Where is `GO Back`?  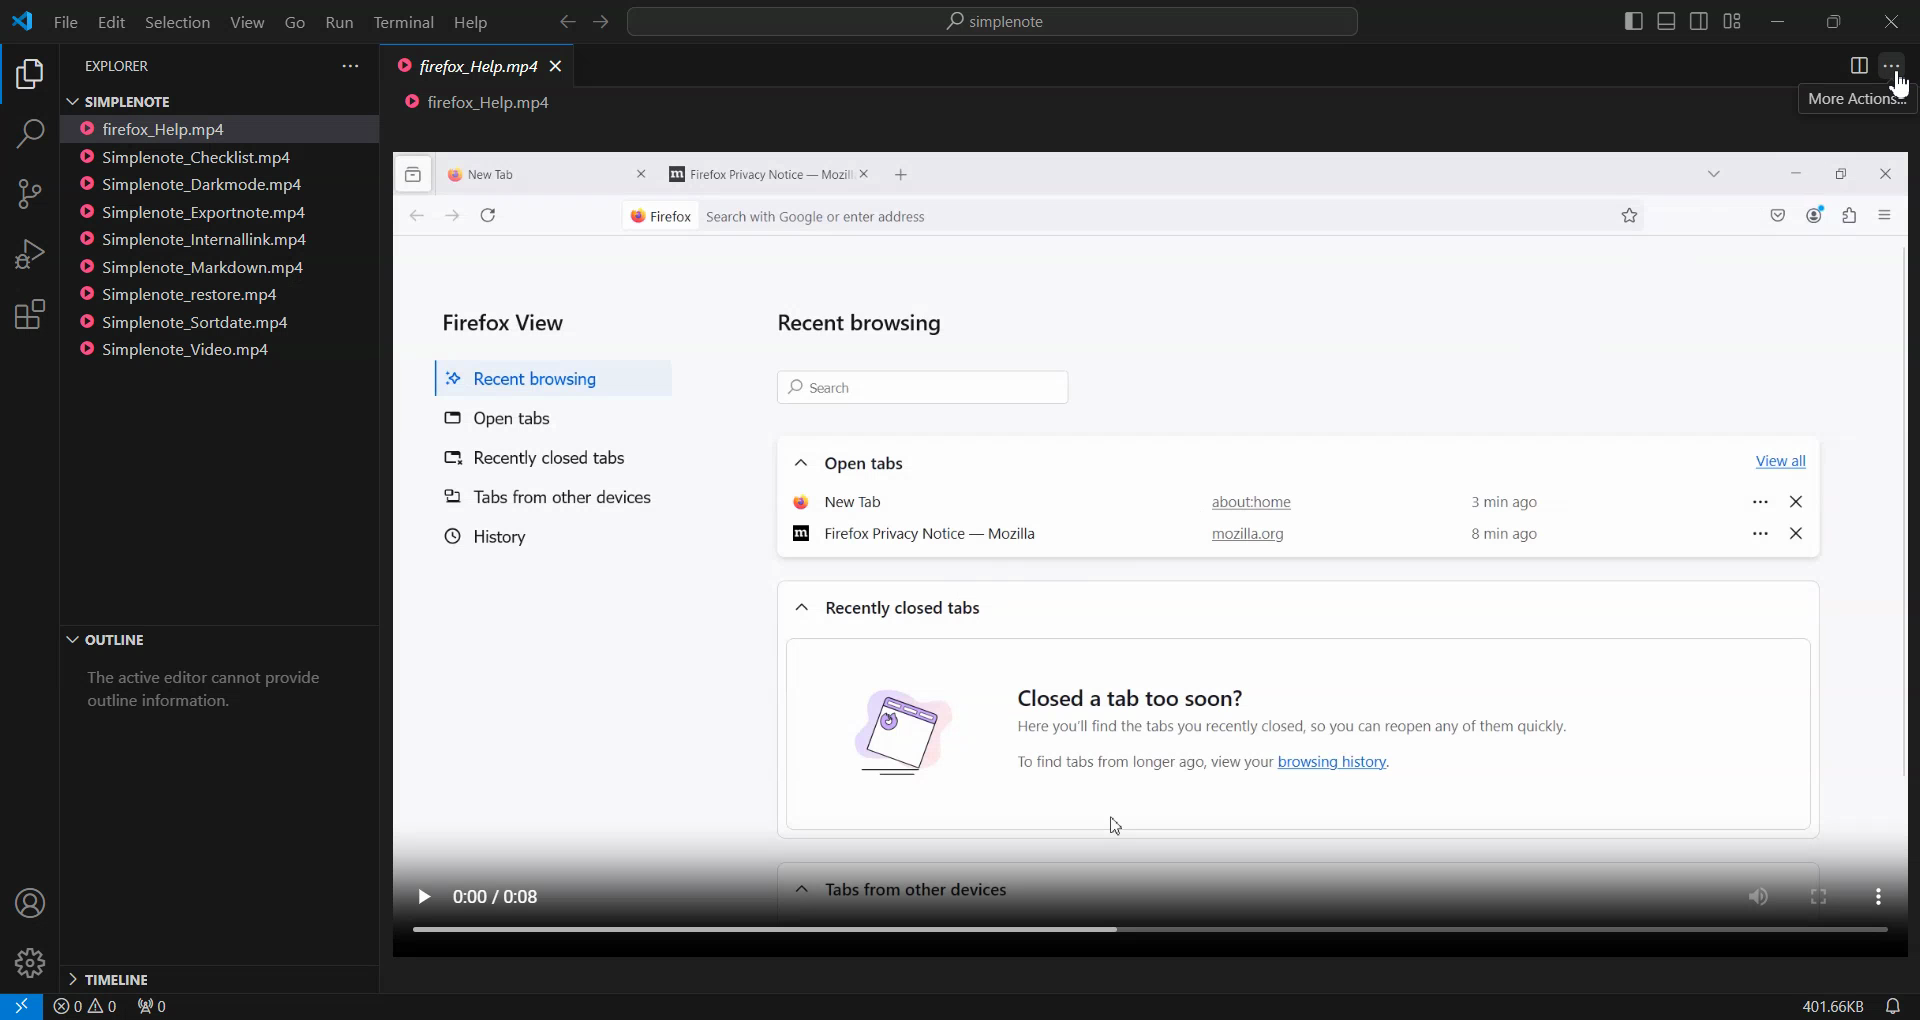 GO Back is located at coordinates (567, 22).